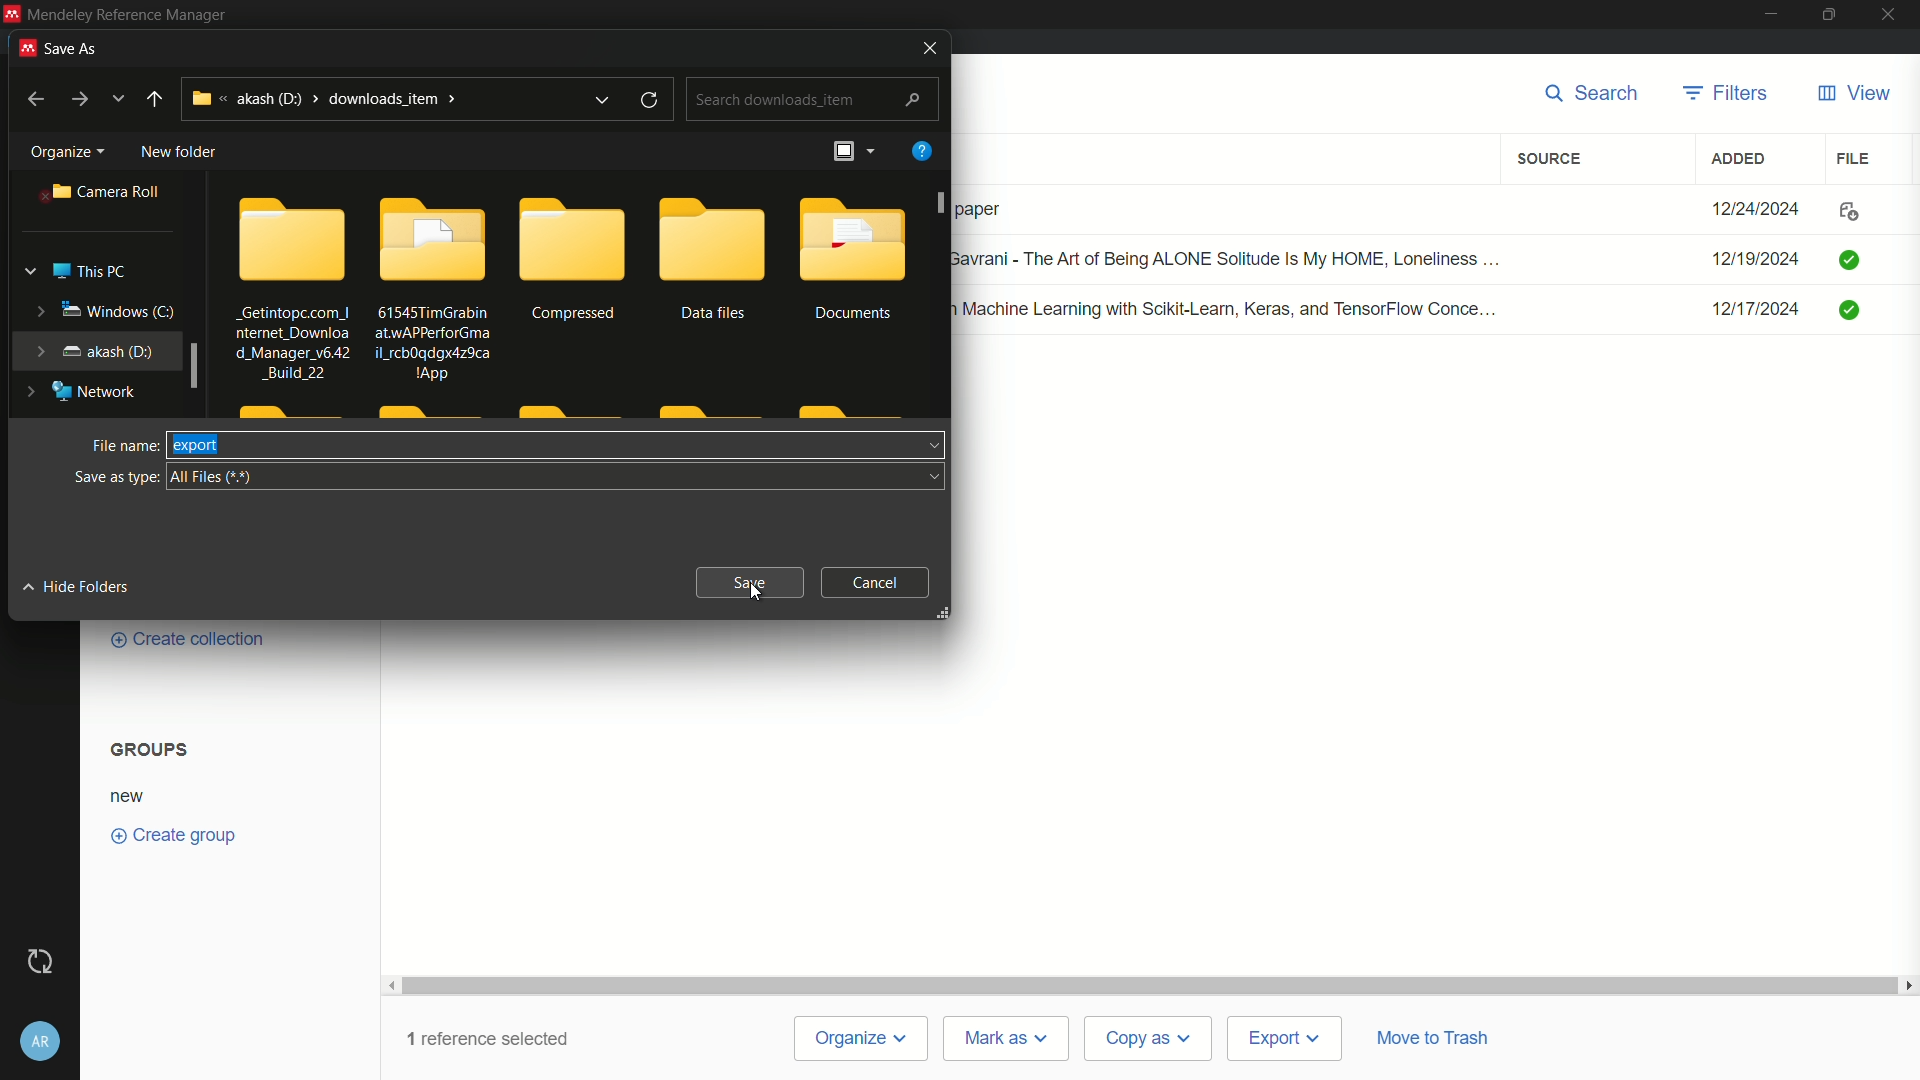 The width and height of the screenshot is (1920, 1080). I want to click on dropdown, so click(937, 478).